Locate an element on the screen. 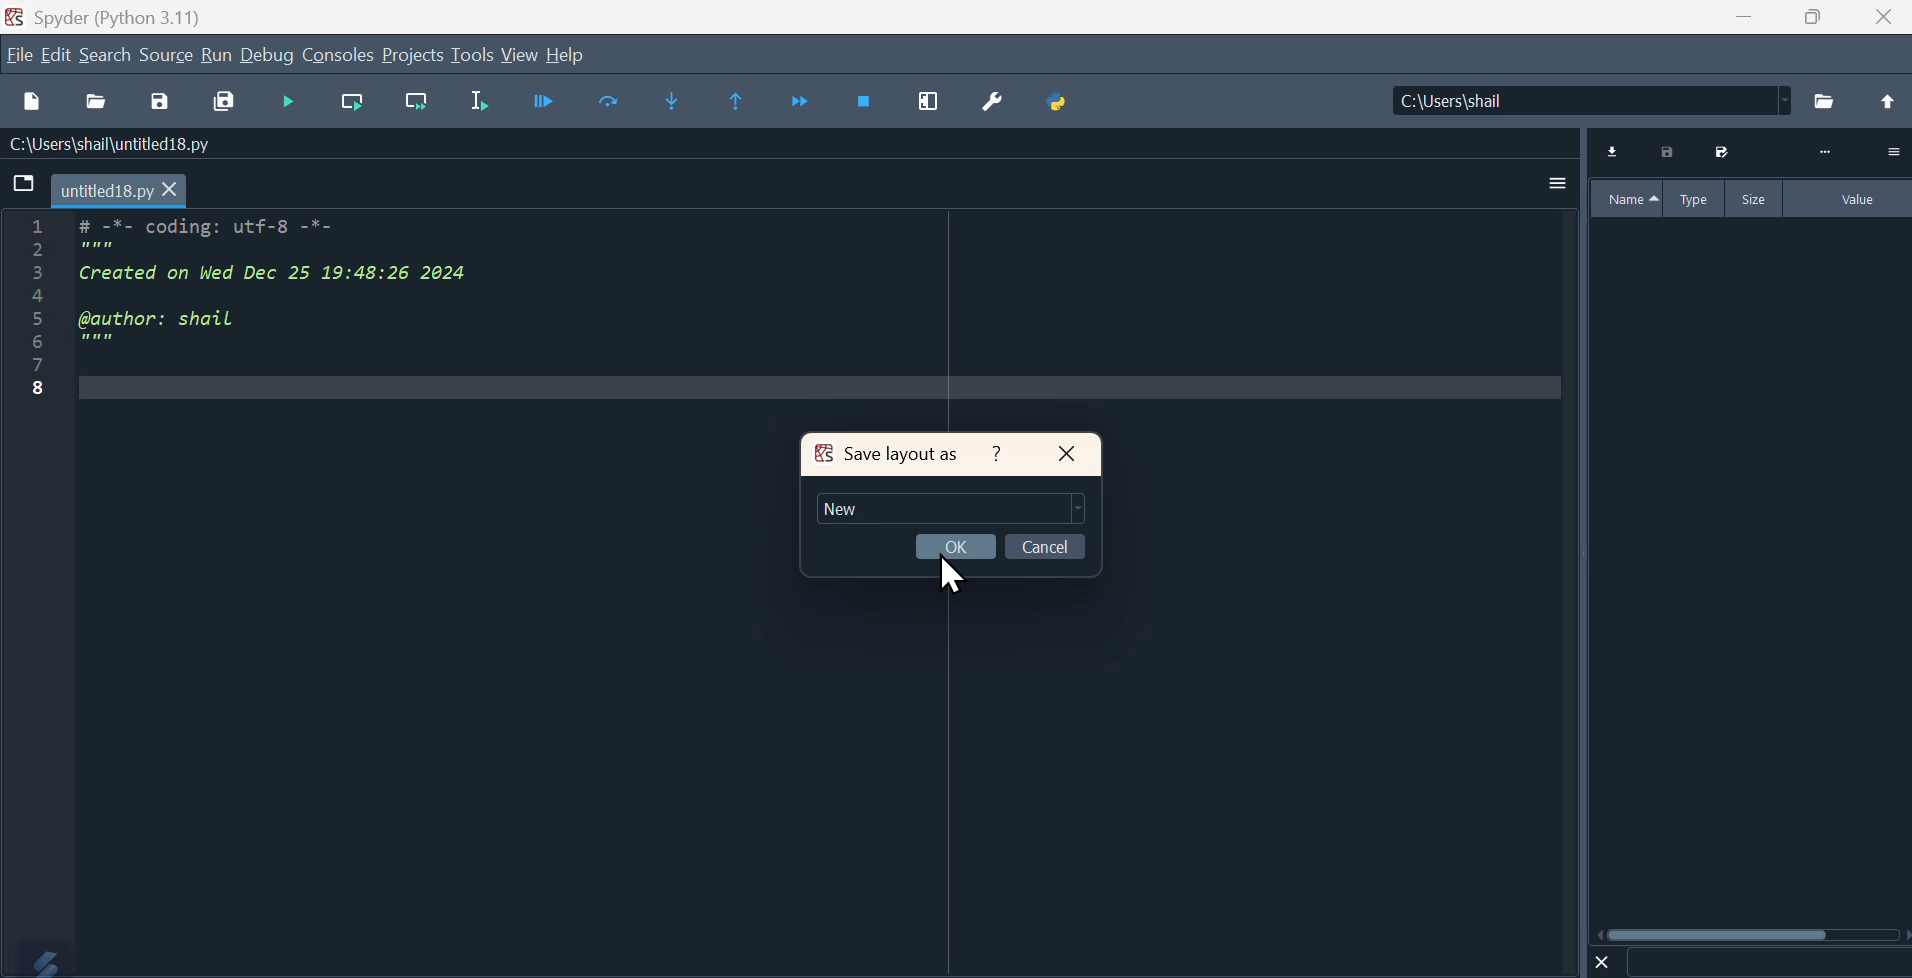  Name is located at coordinates (1627, 199).